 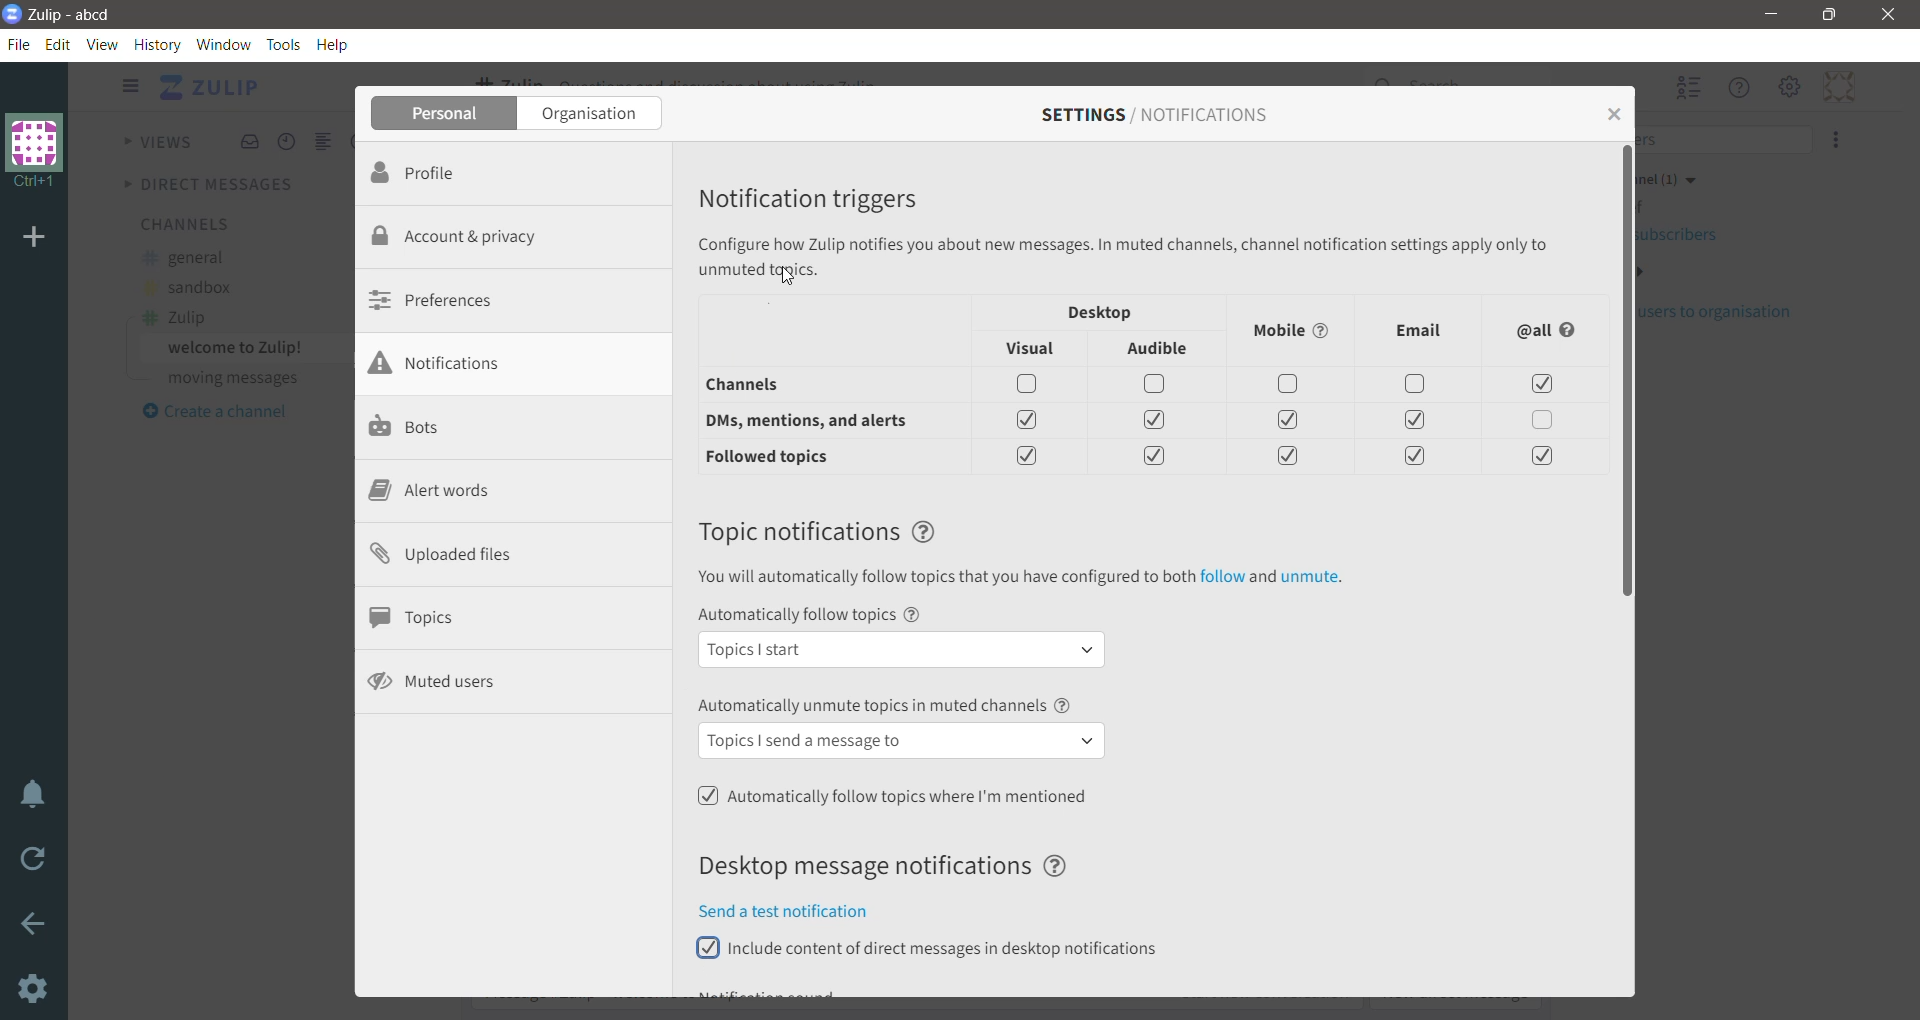 I want to click on email, so click(x=1419, y=330).